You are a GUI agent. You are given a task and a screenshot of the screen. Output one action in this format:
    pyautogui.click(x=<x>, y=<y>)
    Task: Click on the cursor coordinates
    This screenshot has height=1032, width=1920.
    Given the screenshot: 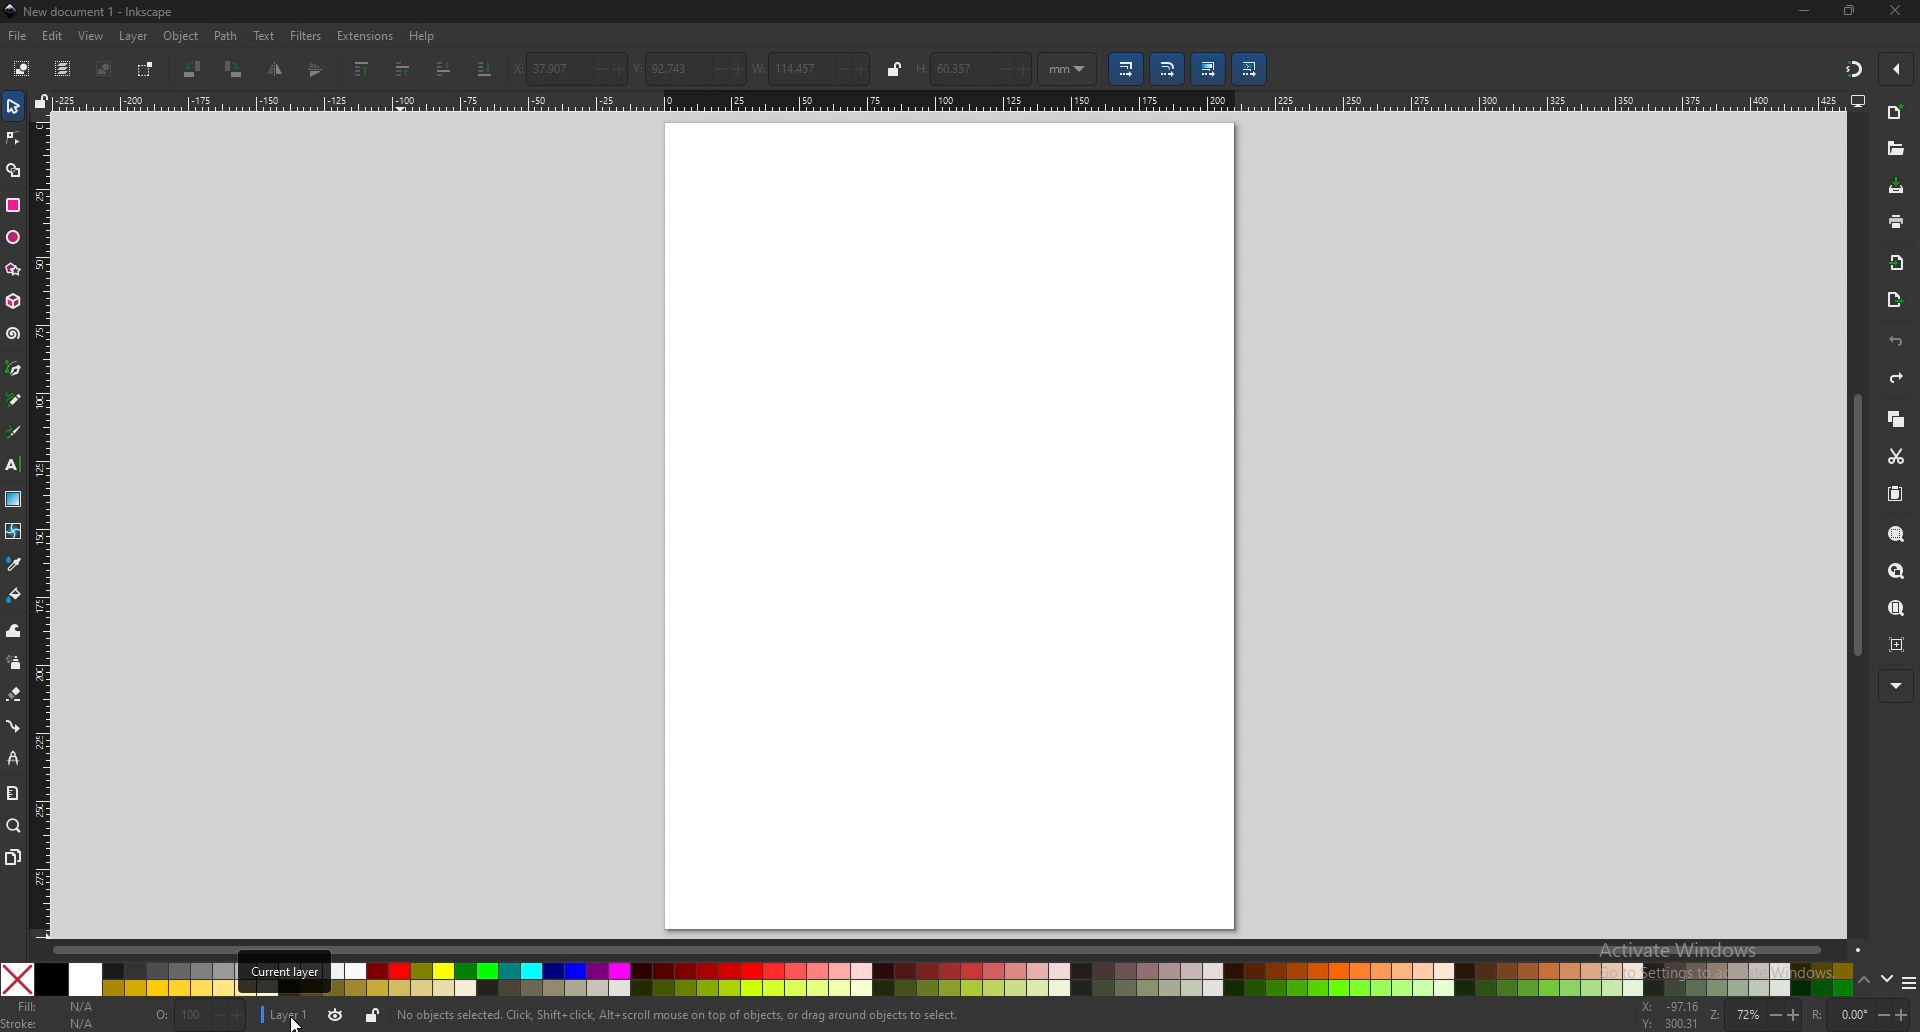 What is the action you would take?
    pyautogui.click(x=1669, y=1013)
    